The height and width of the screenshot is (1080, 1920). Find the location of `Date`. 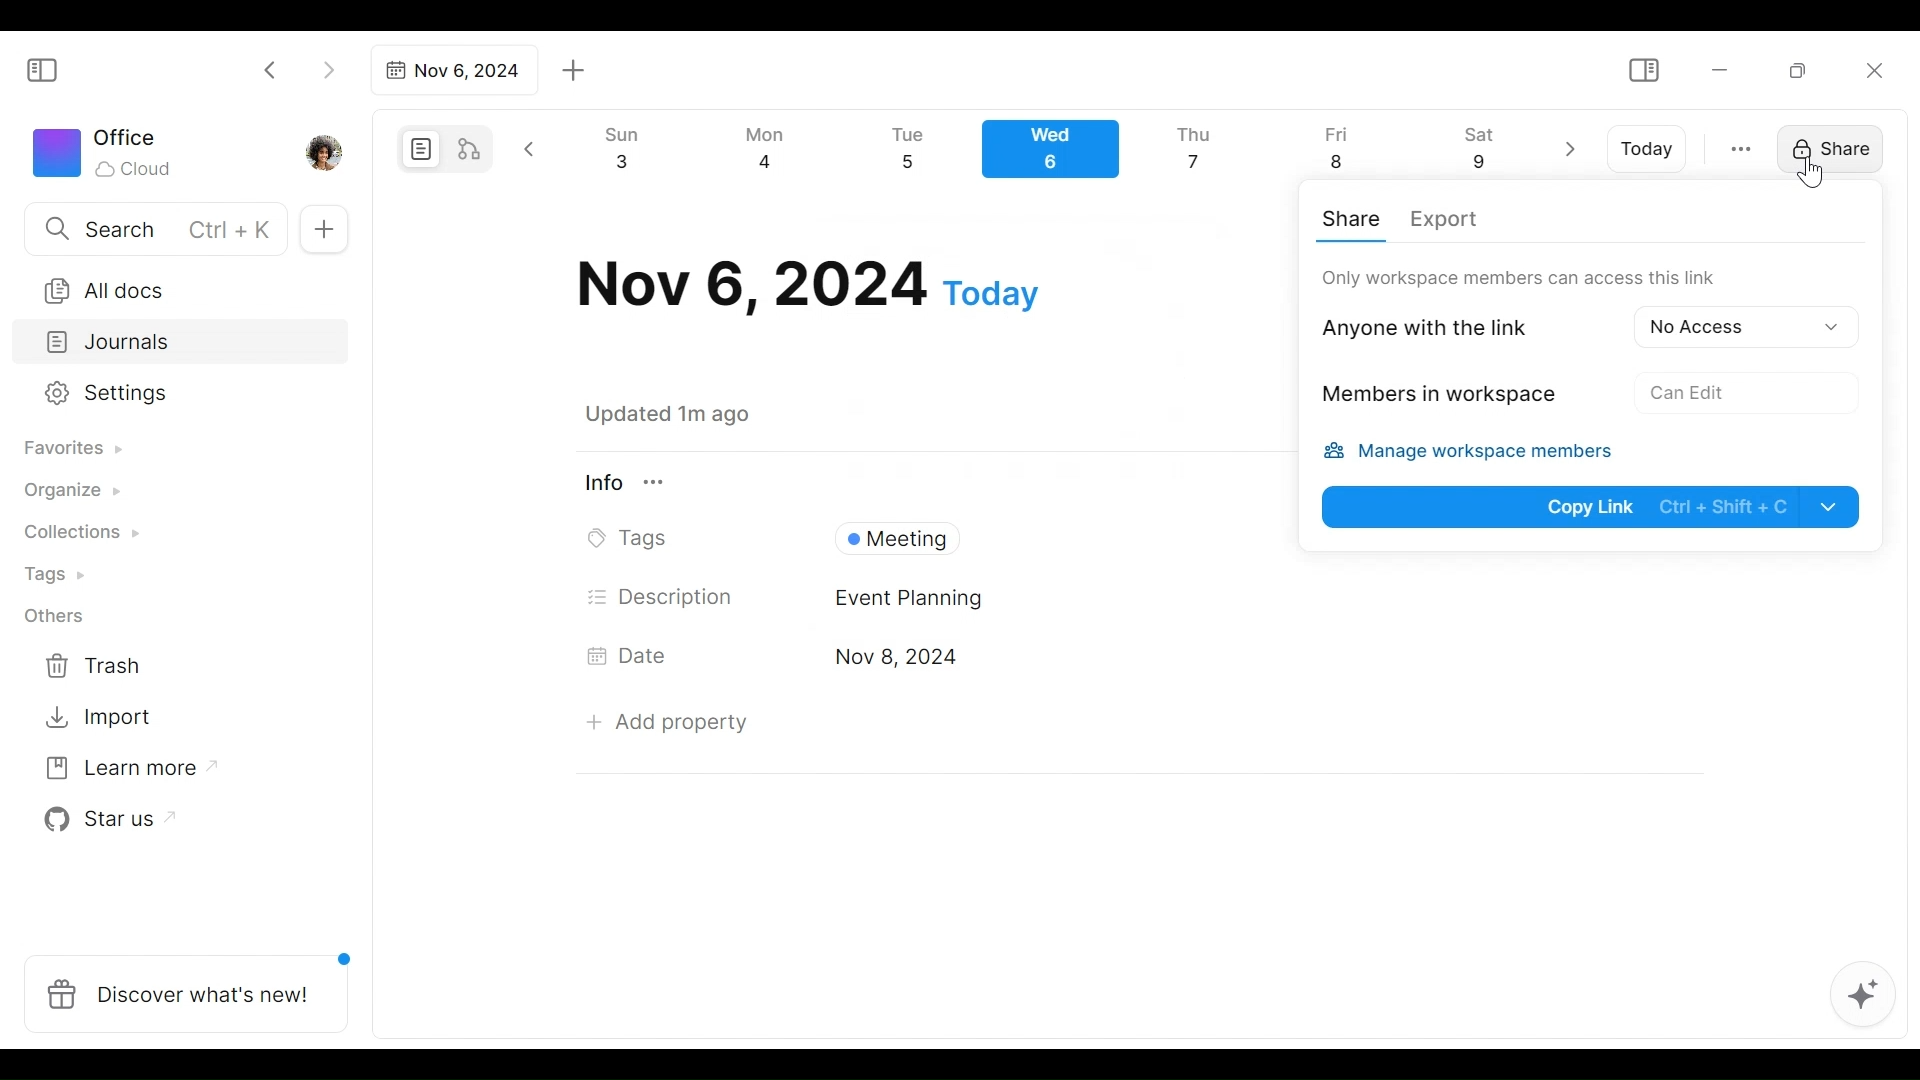

Date is located at coordinates (634, 655).